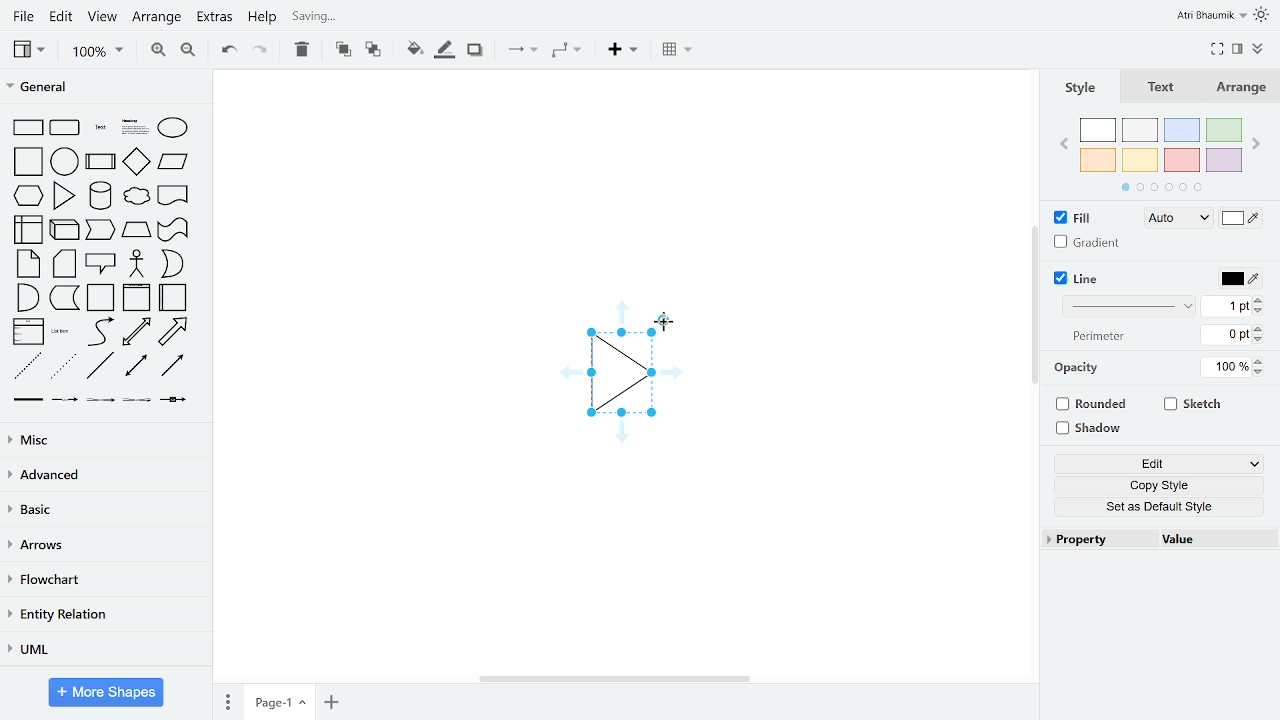 The width and height of the screenshot is (1280, 720). I want to click on basic, so click(103, 511).